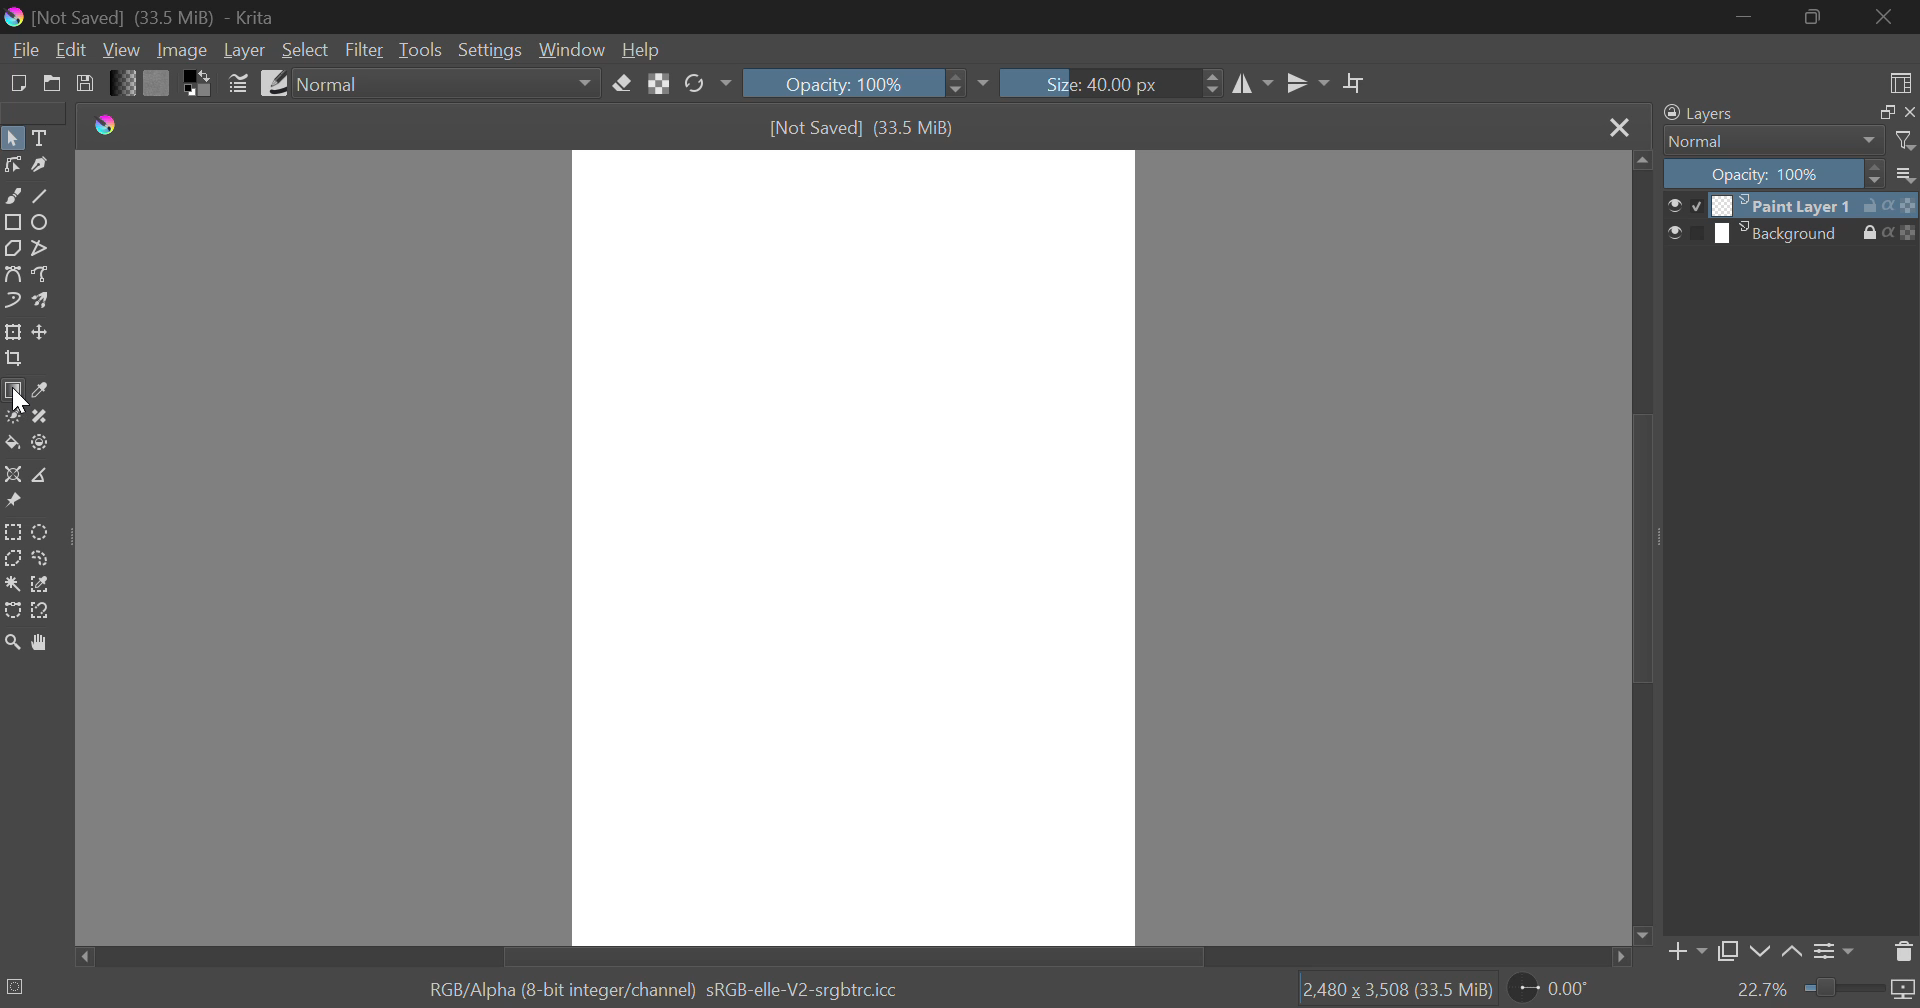 The width and height of the screenshot is (1920, 1008). I want to click on full screen, so click(1881, 113).